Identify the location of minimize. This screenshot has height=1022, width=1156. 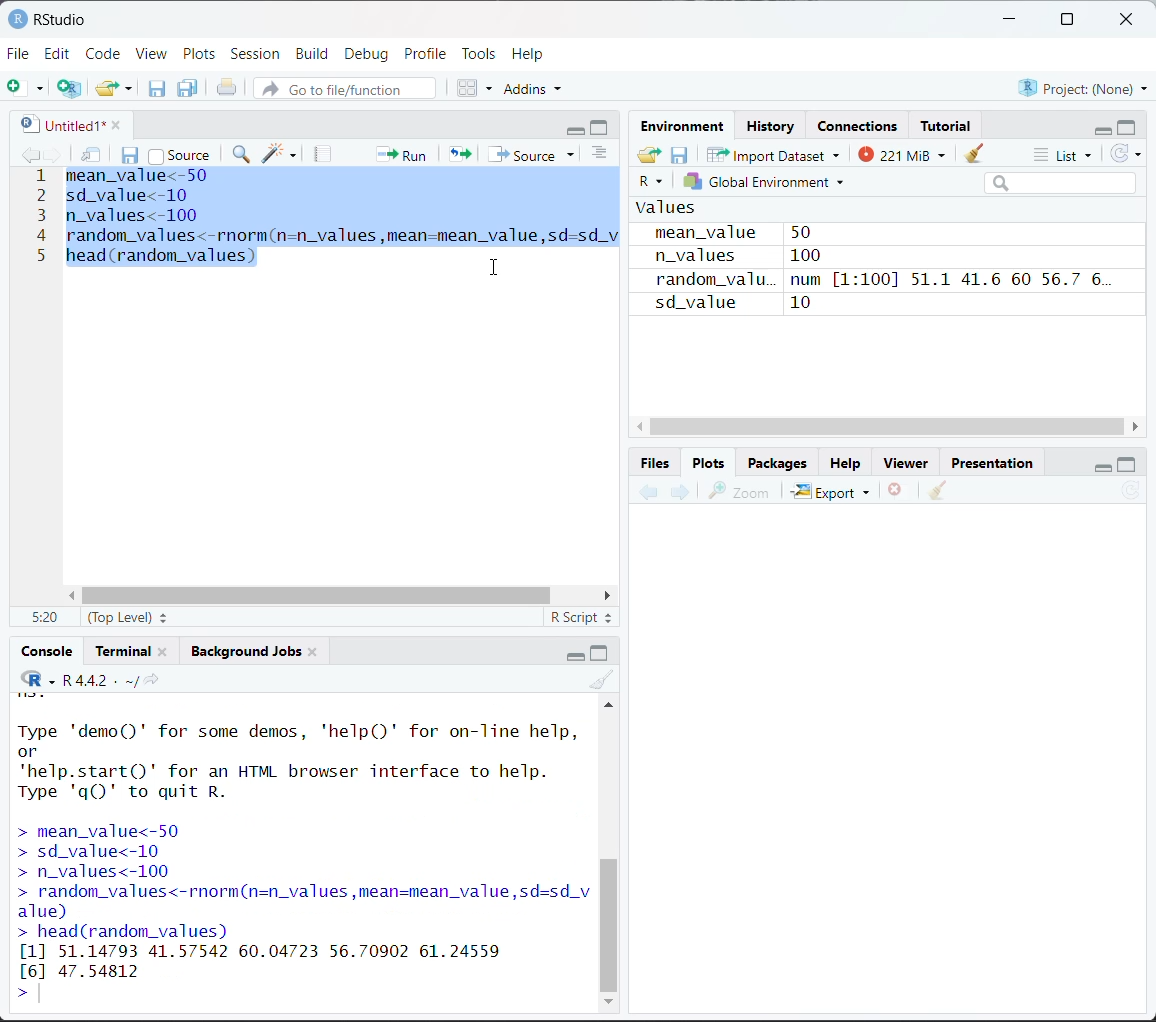
(1099, 128).